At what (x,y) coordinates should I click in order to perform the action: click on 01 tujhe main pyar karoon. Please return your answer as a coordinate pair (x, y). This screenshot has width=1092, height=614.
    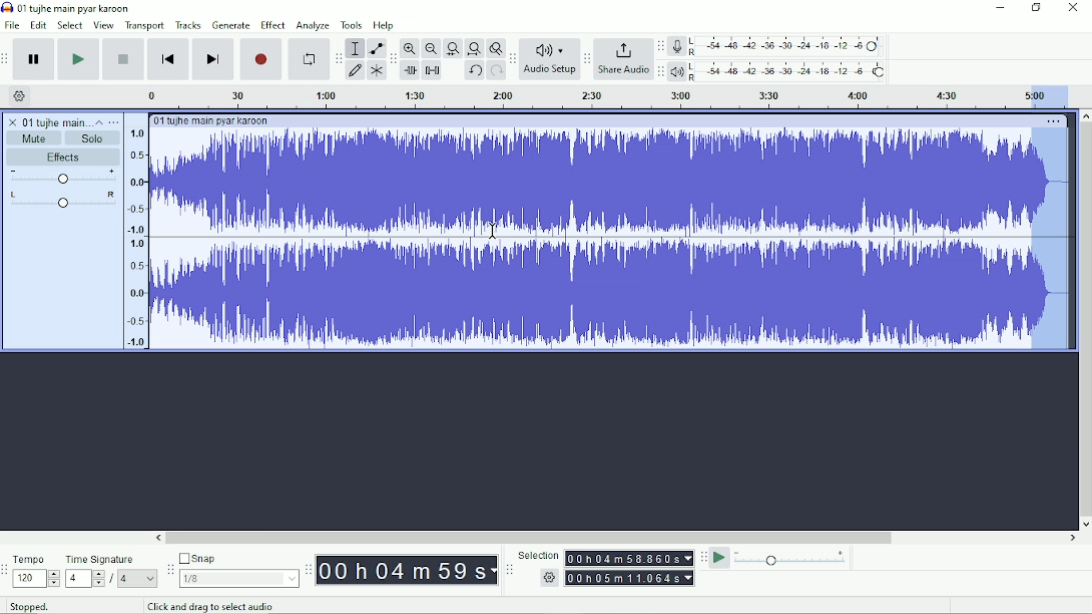
    Looking at the image, I should click on (56, 121).